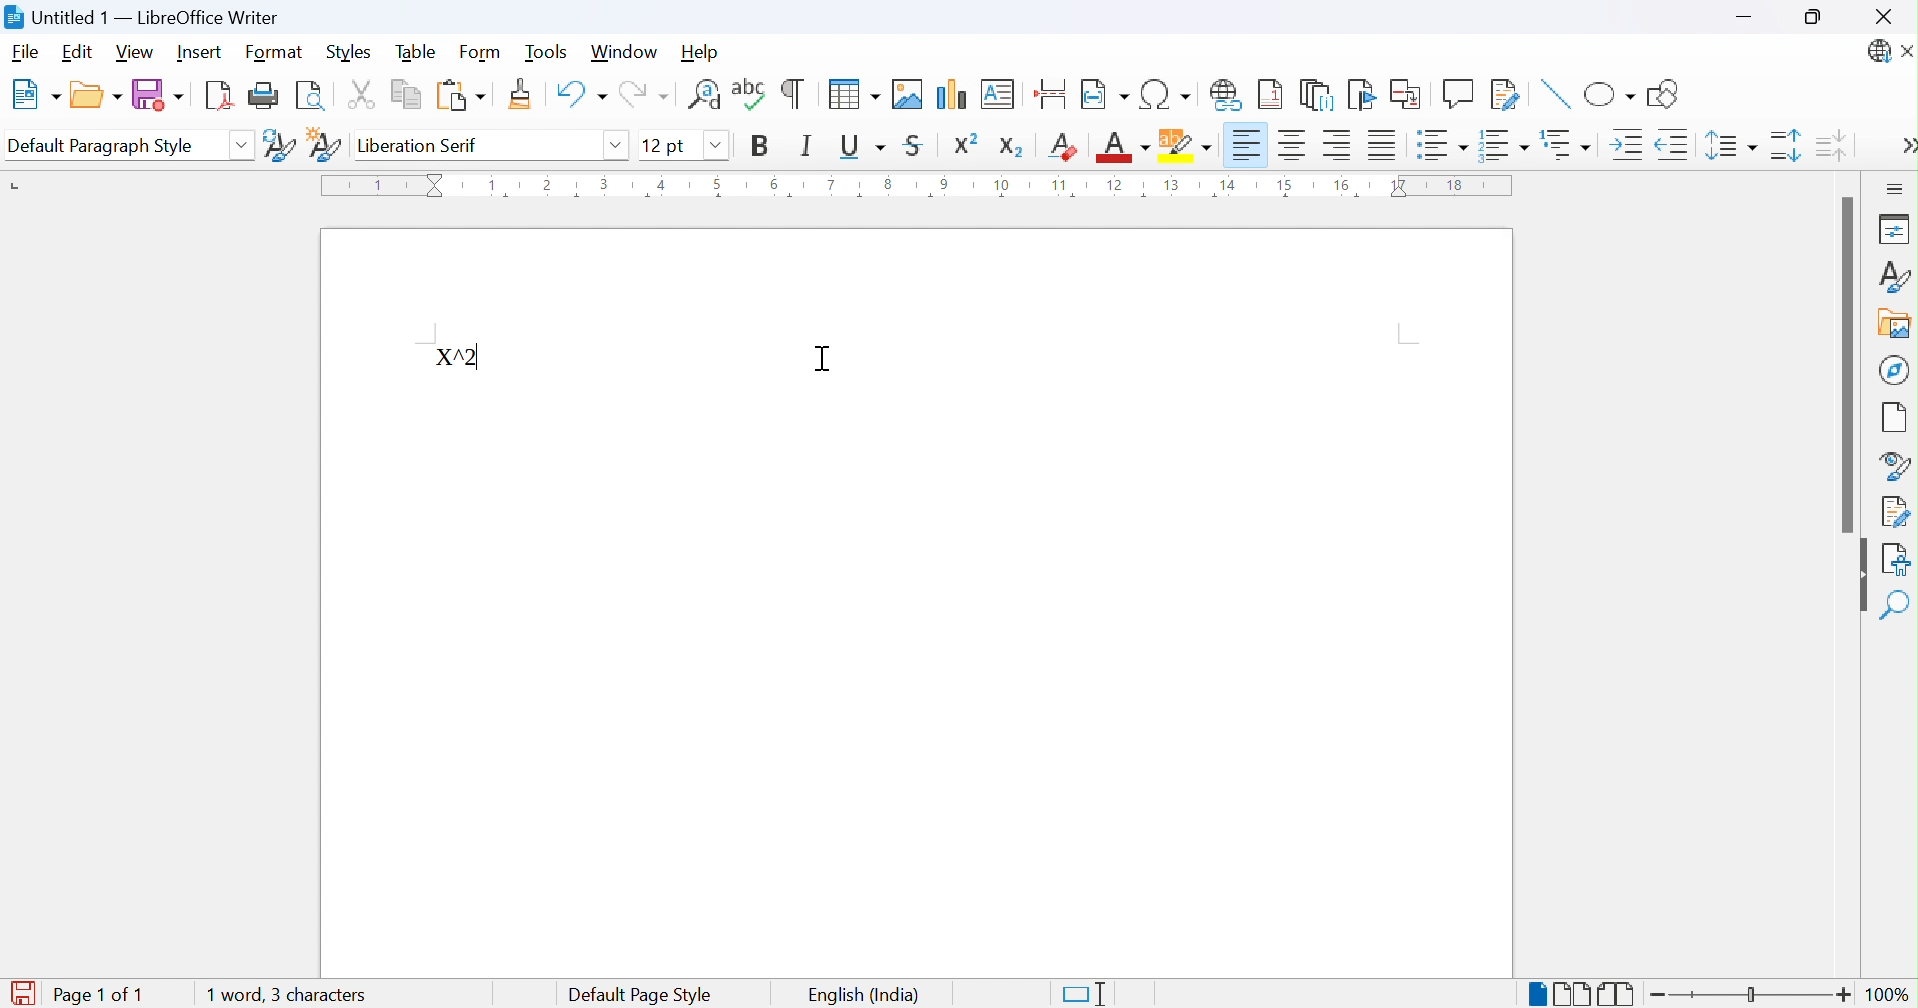  I want to click on Redo, so click(644, 92).